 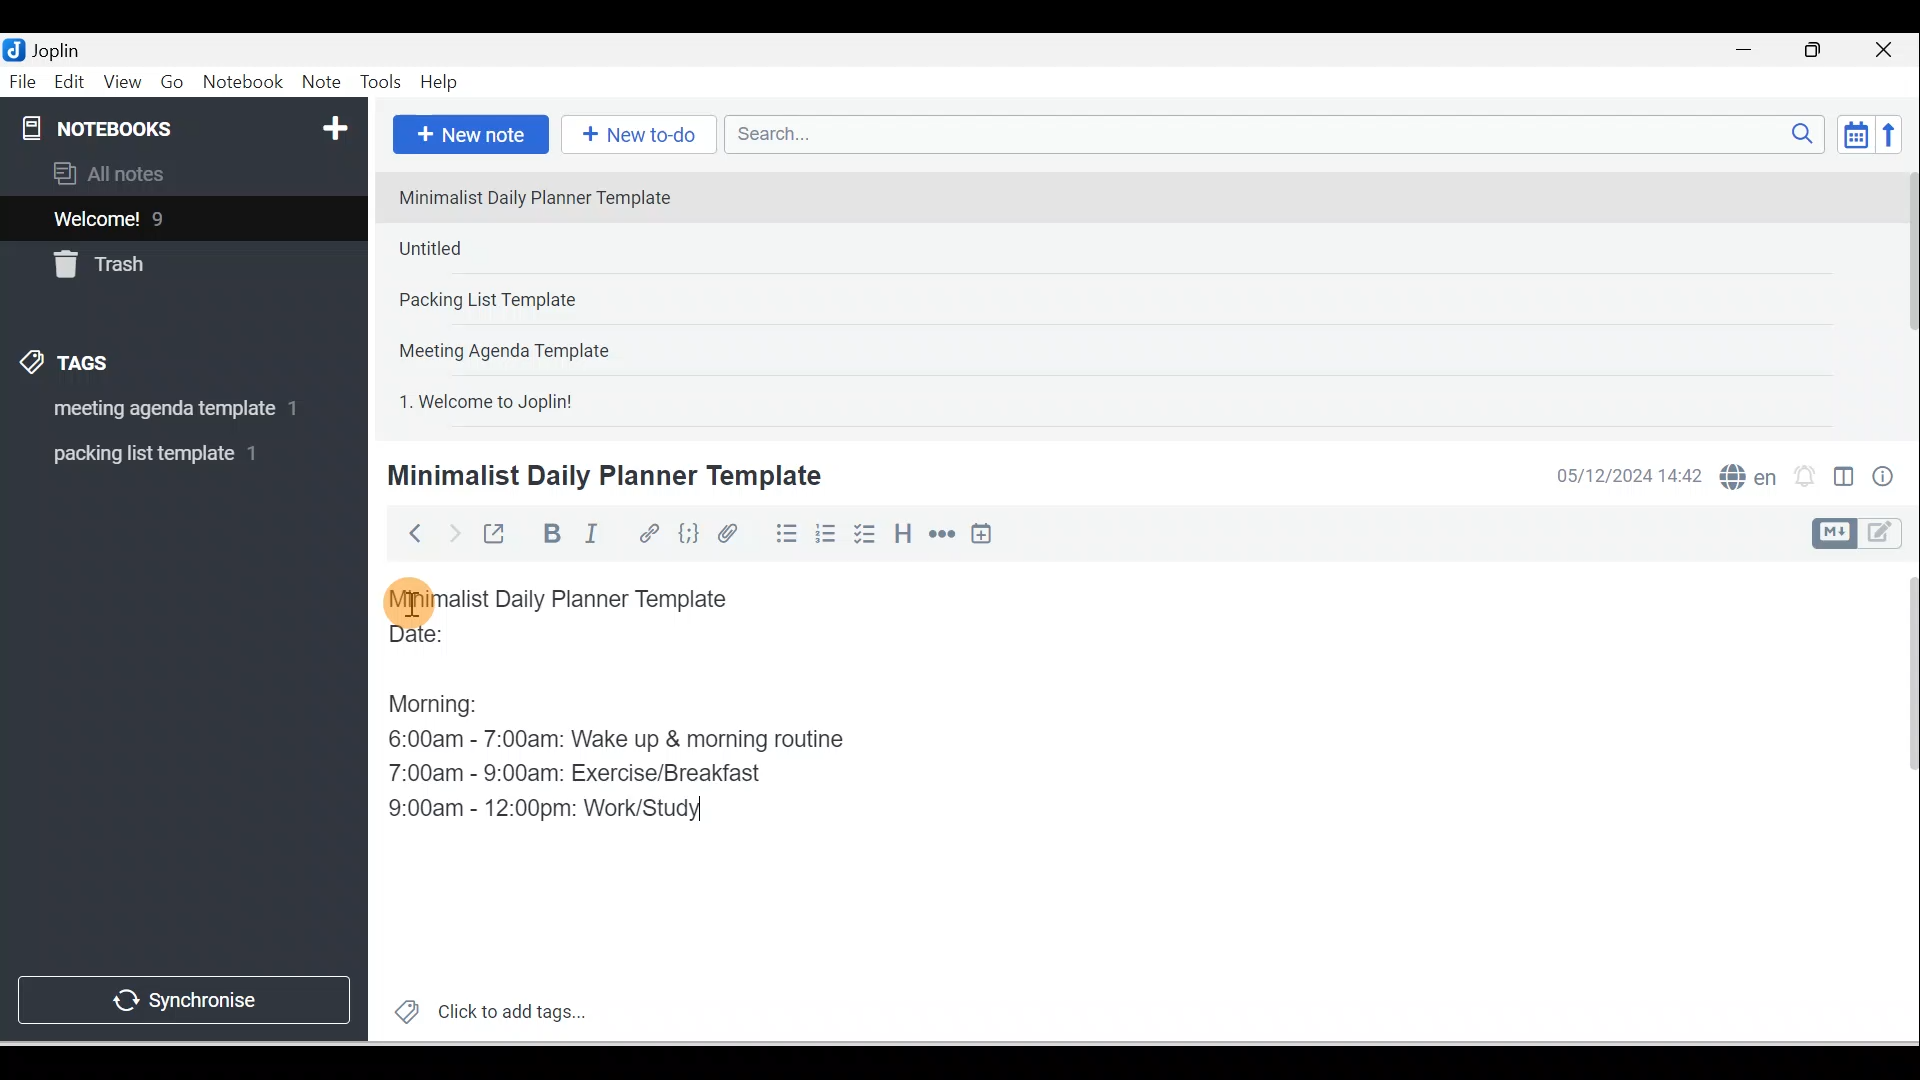 I want to click on Date:, so click(x=473, y=643).